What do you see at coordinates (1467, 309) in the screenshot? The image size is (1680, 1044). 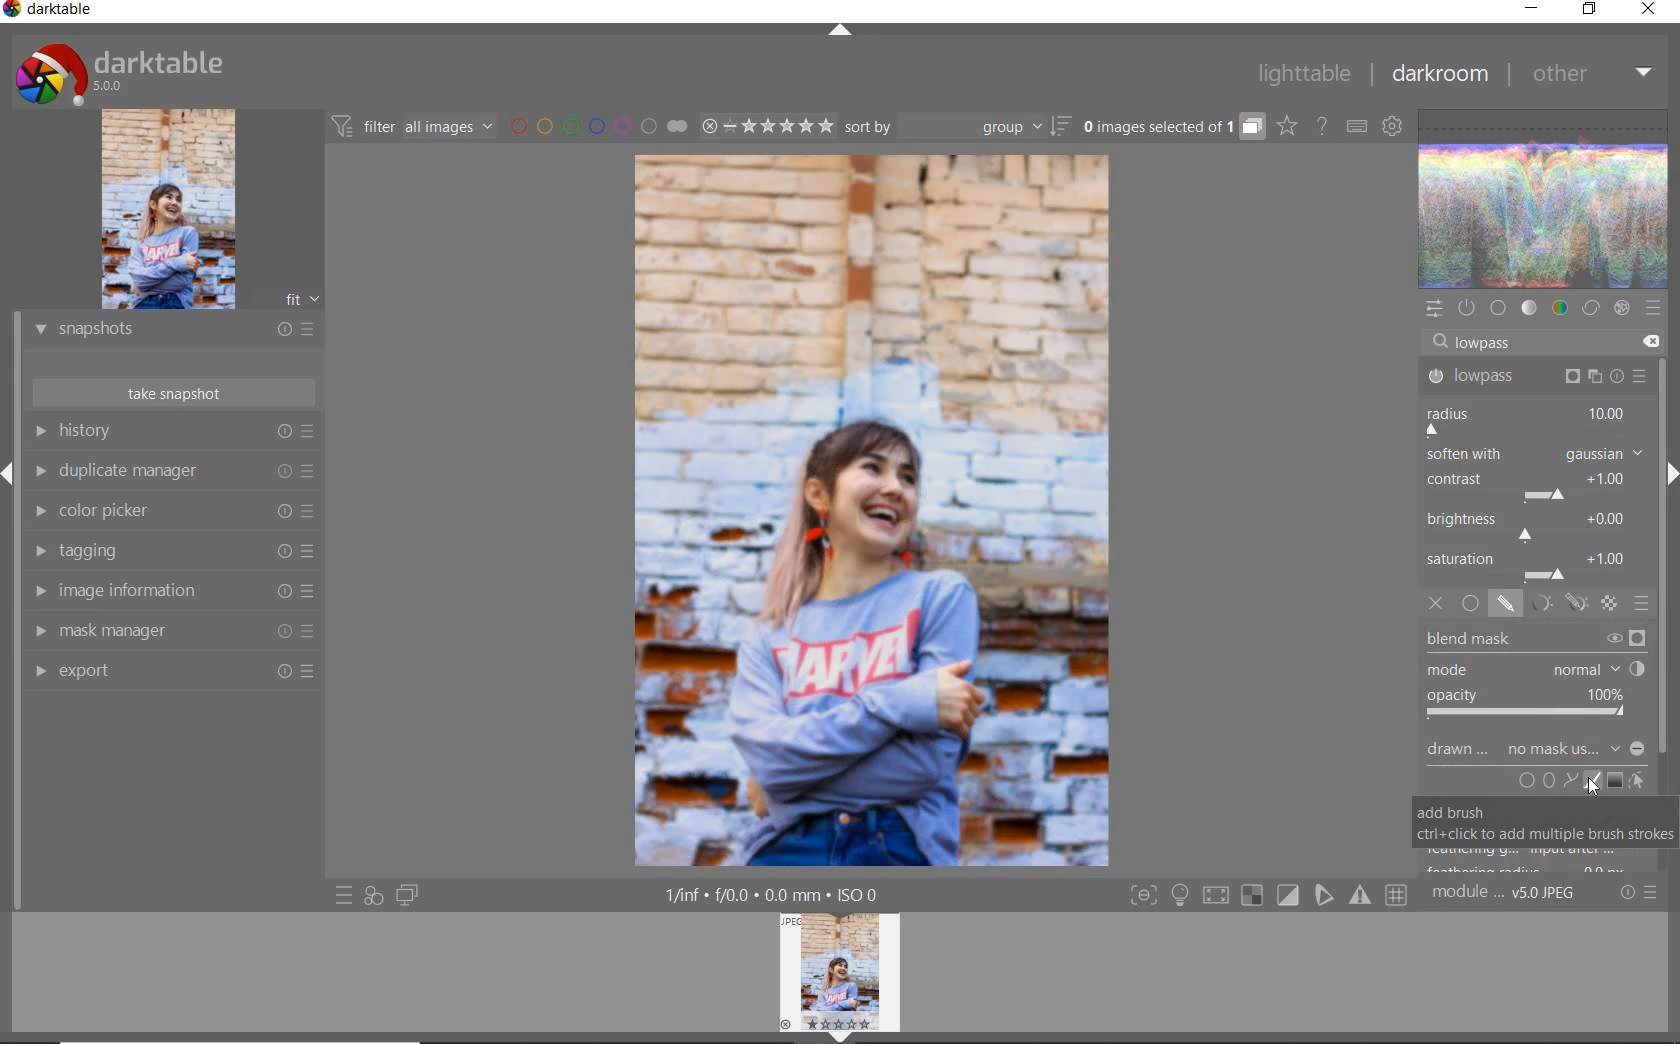 I see `show only active modules` at bounding box center [1467, 309].